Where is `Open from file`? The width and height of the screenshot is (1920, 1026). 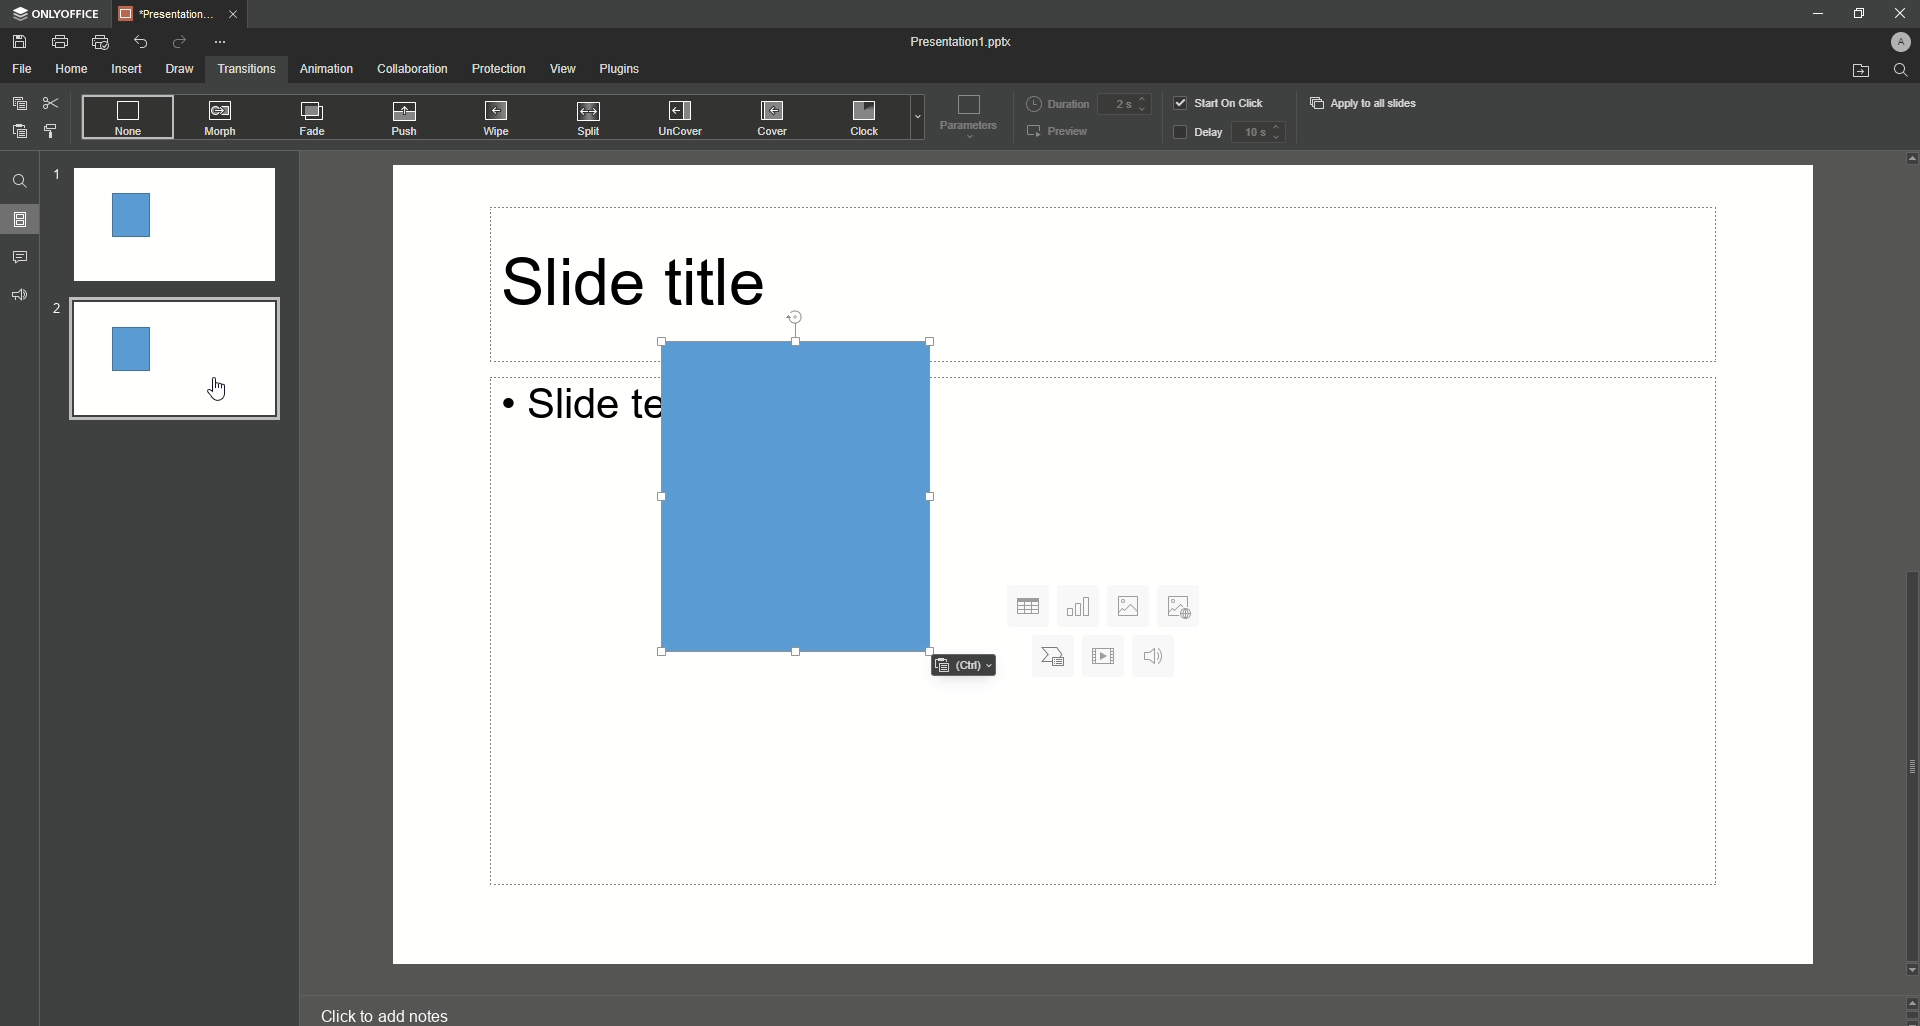 Open from file is located at coordinates (1852, 70).